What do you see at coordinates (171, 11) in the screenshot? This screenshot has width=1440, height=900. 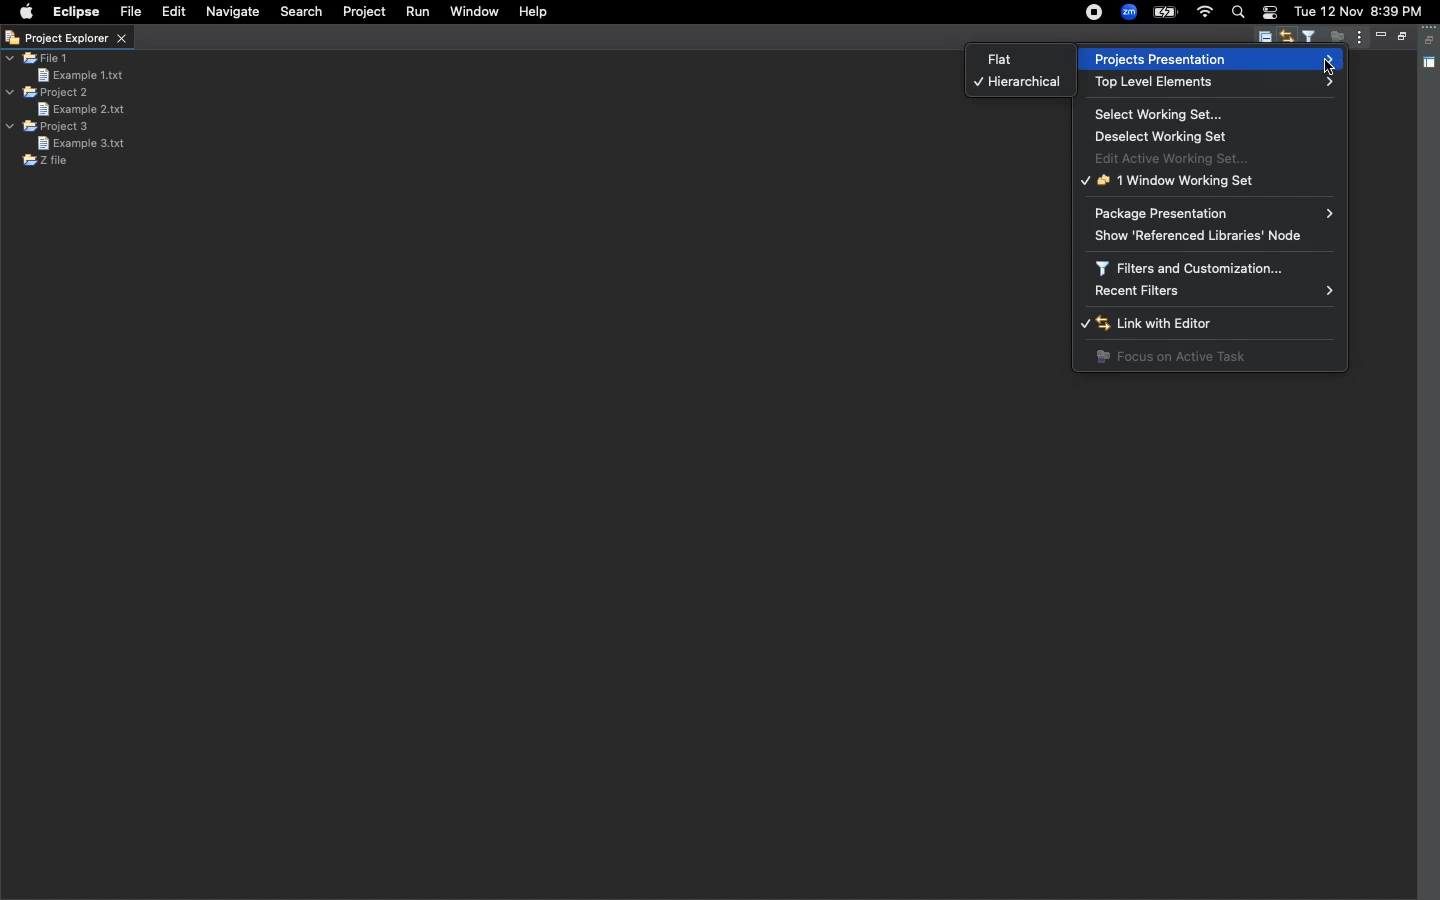 I see `Edit` at bounding box center [171, 11].